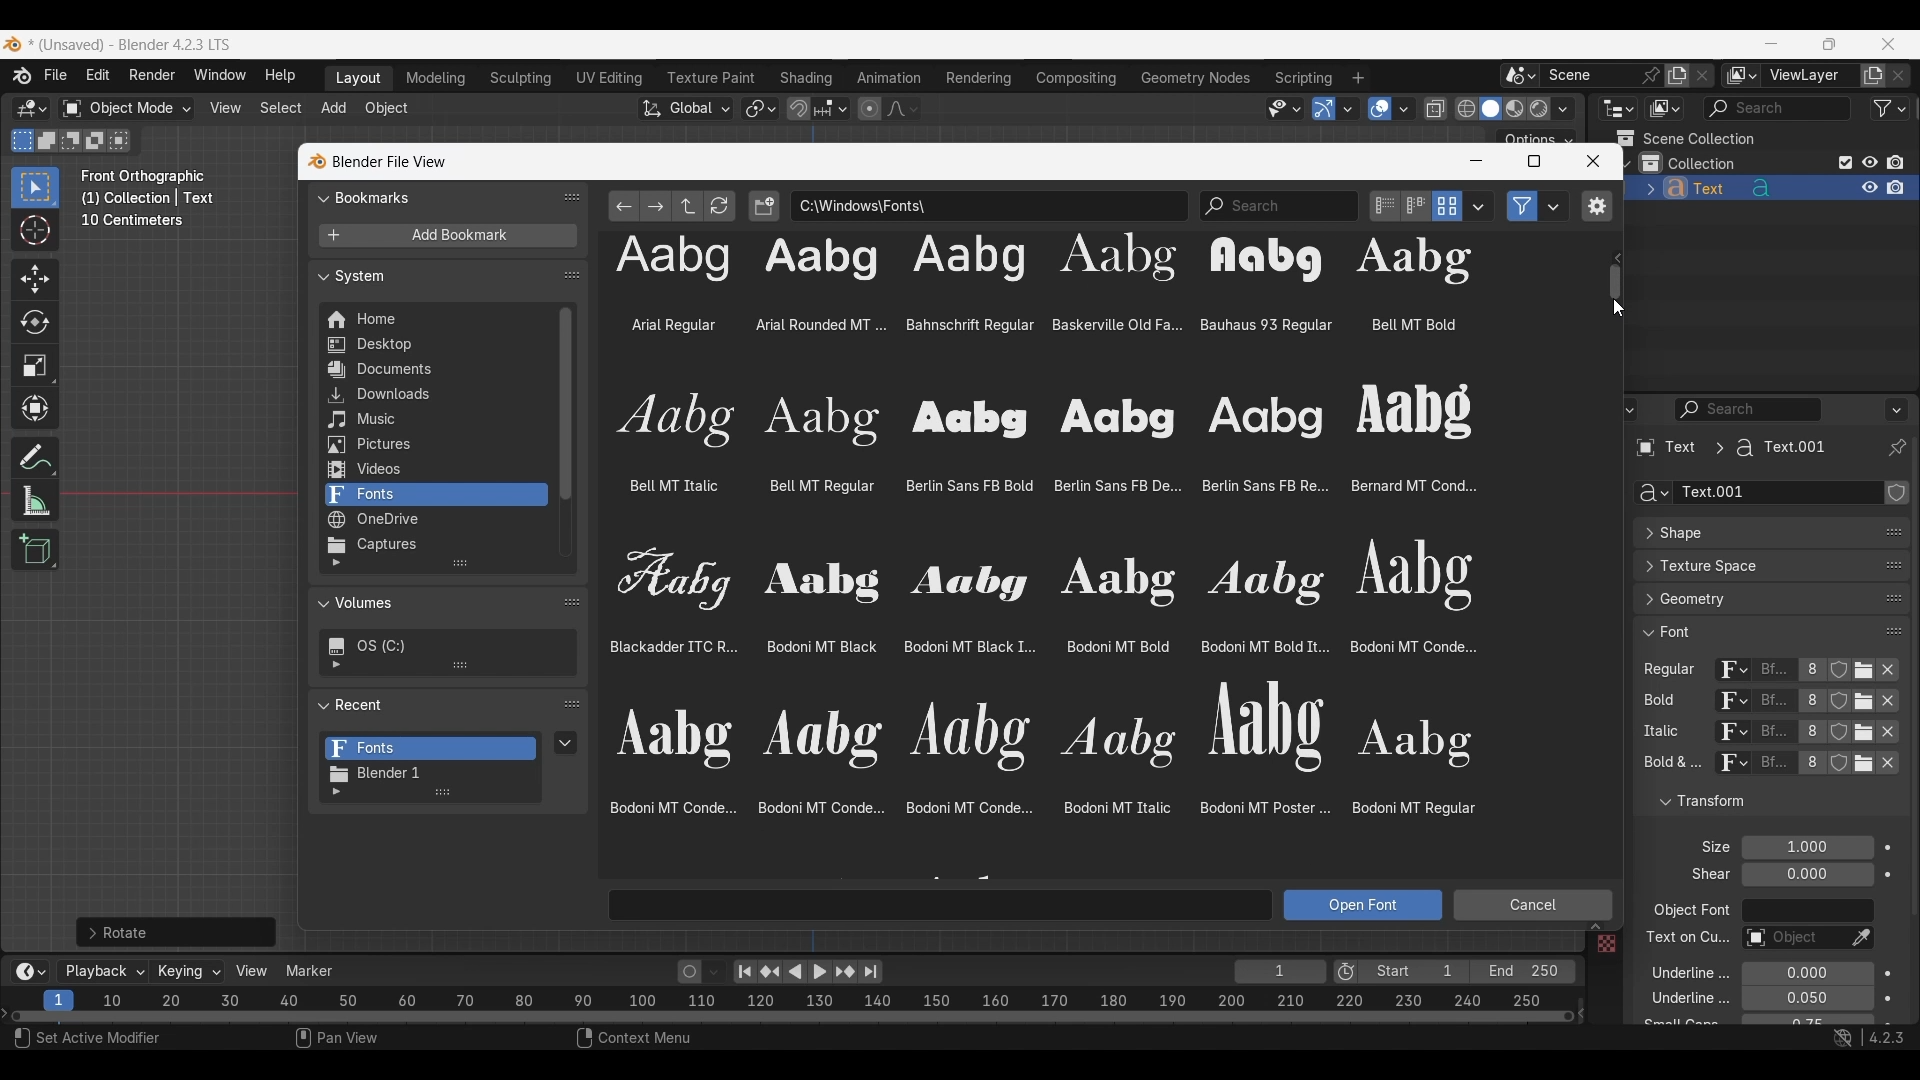 The width and height of the screenshot is (1920, 1080). Describe the element at coordinates (435, 470) in the screenshot. I see `Videos folder` at that location.